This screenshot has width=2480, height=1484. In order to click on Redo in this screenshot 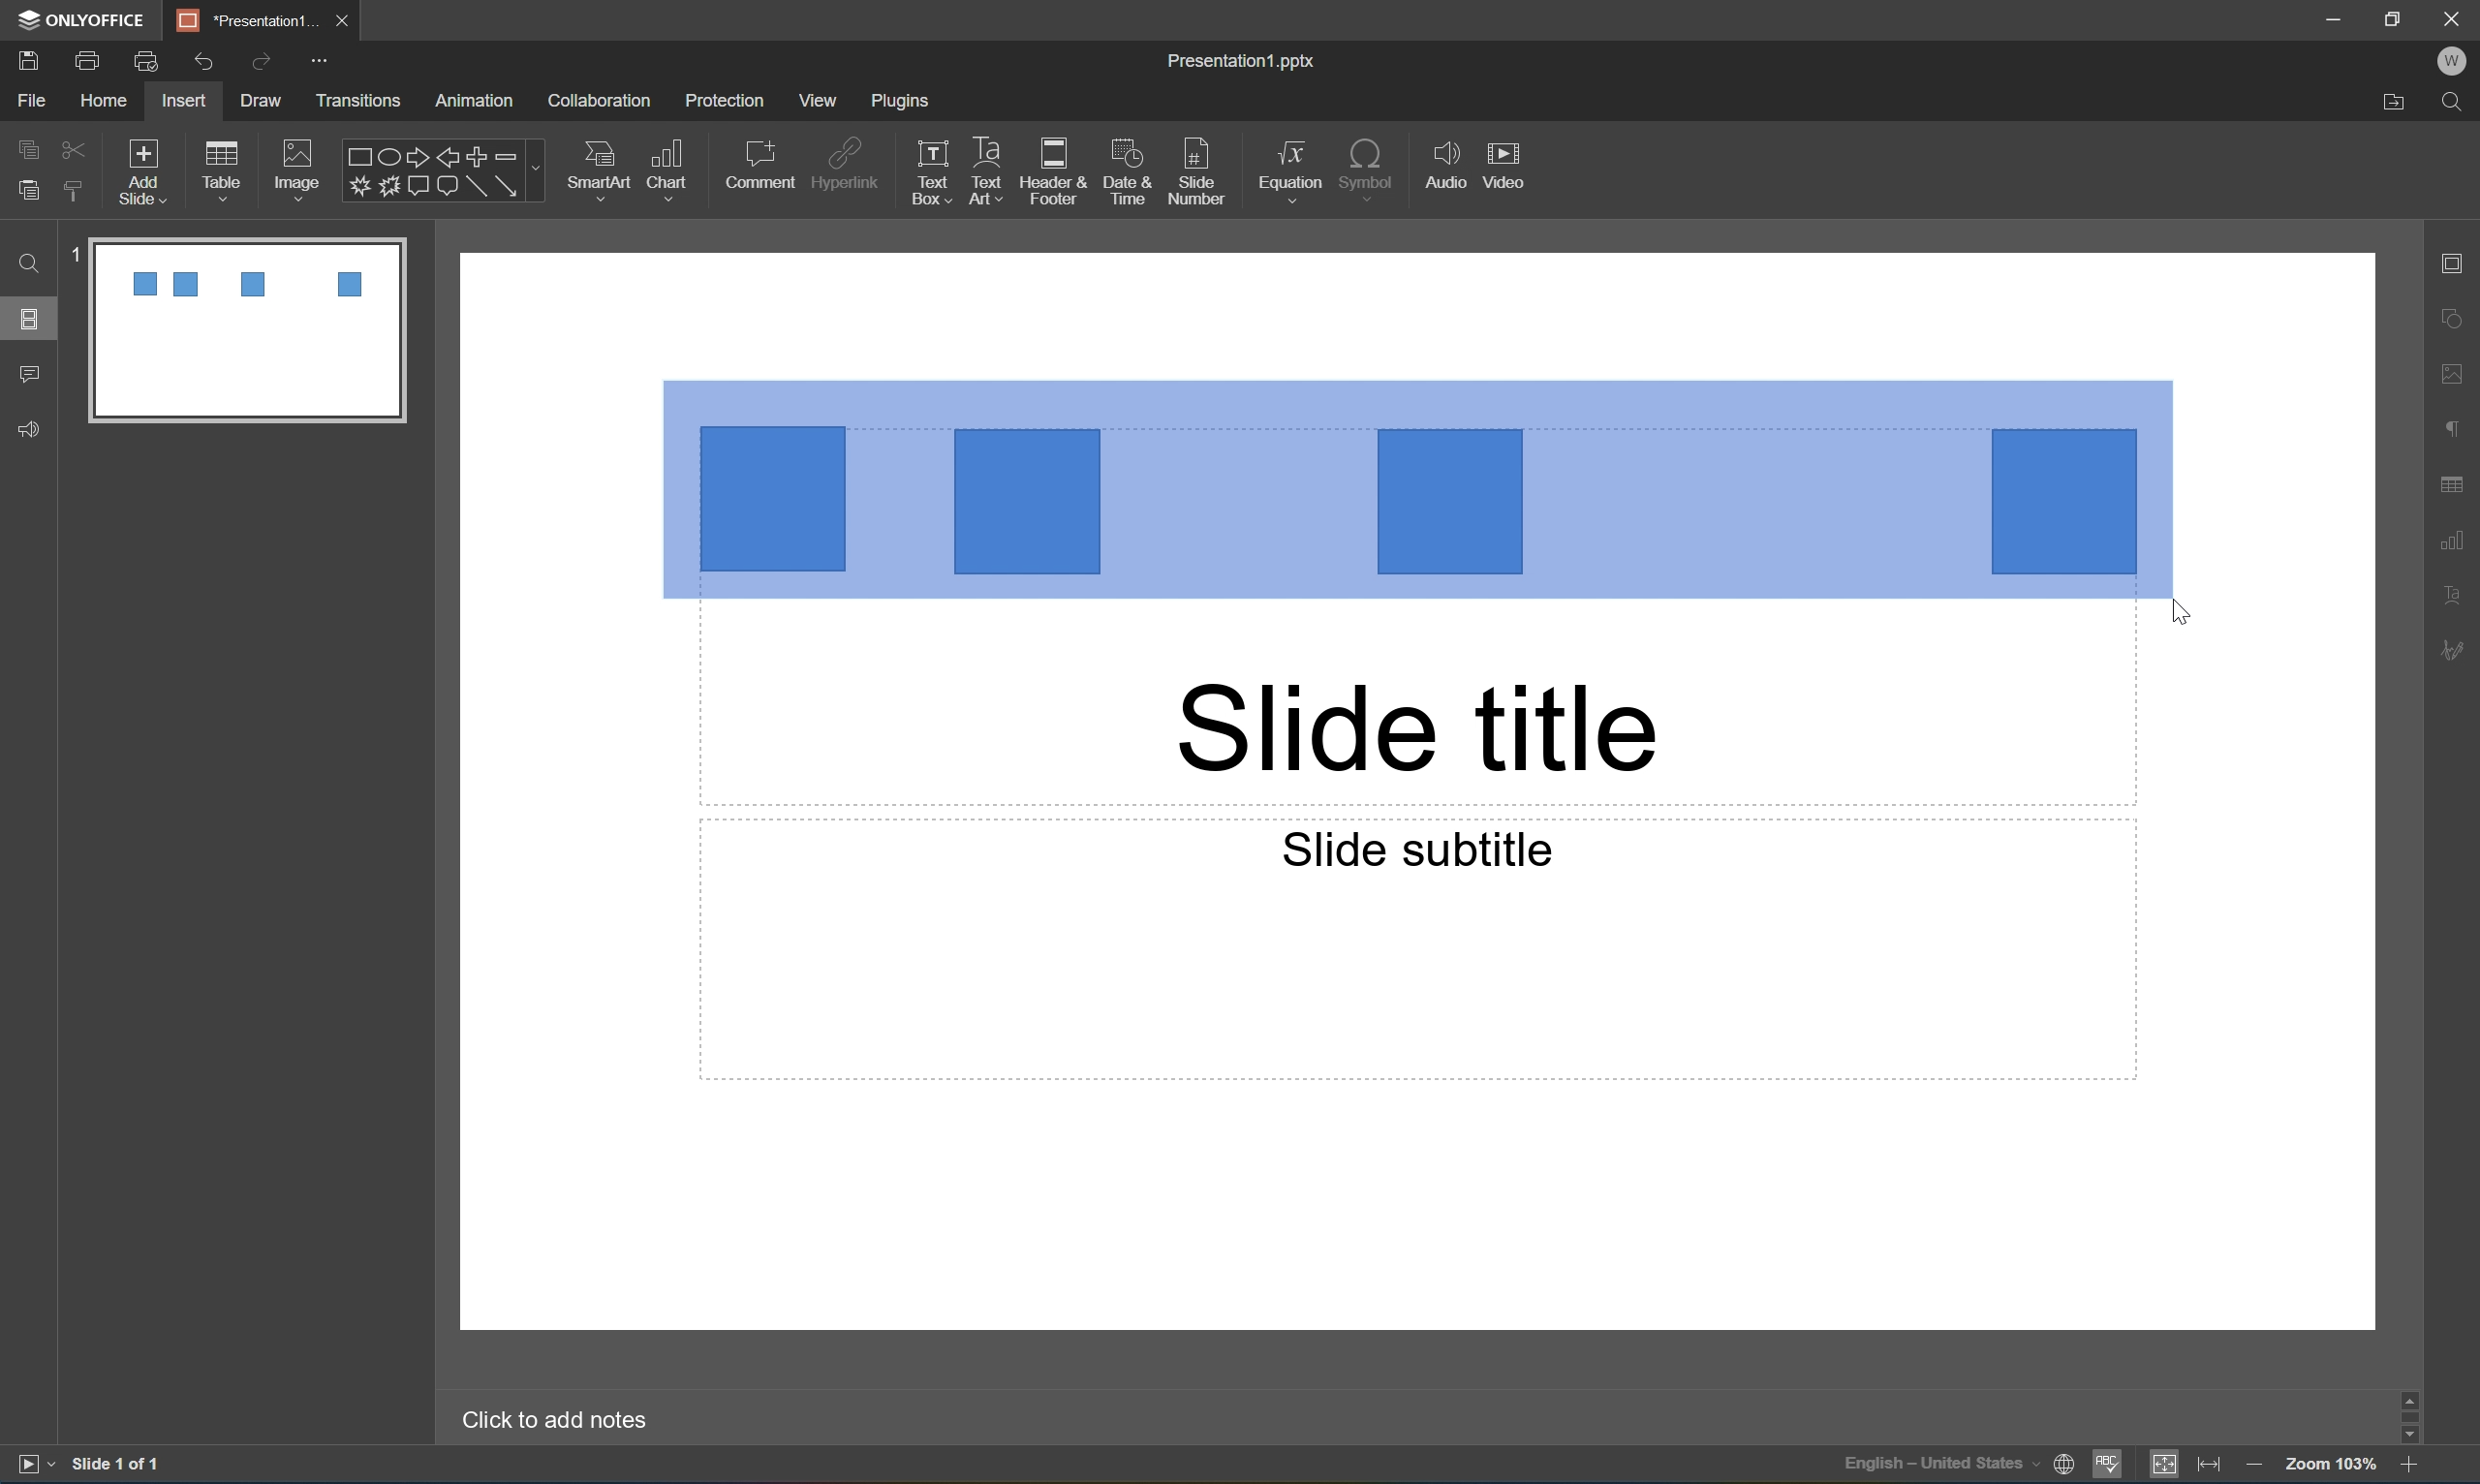, I will do `click(262, 64)`.